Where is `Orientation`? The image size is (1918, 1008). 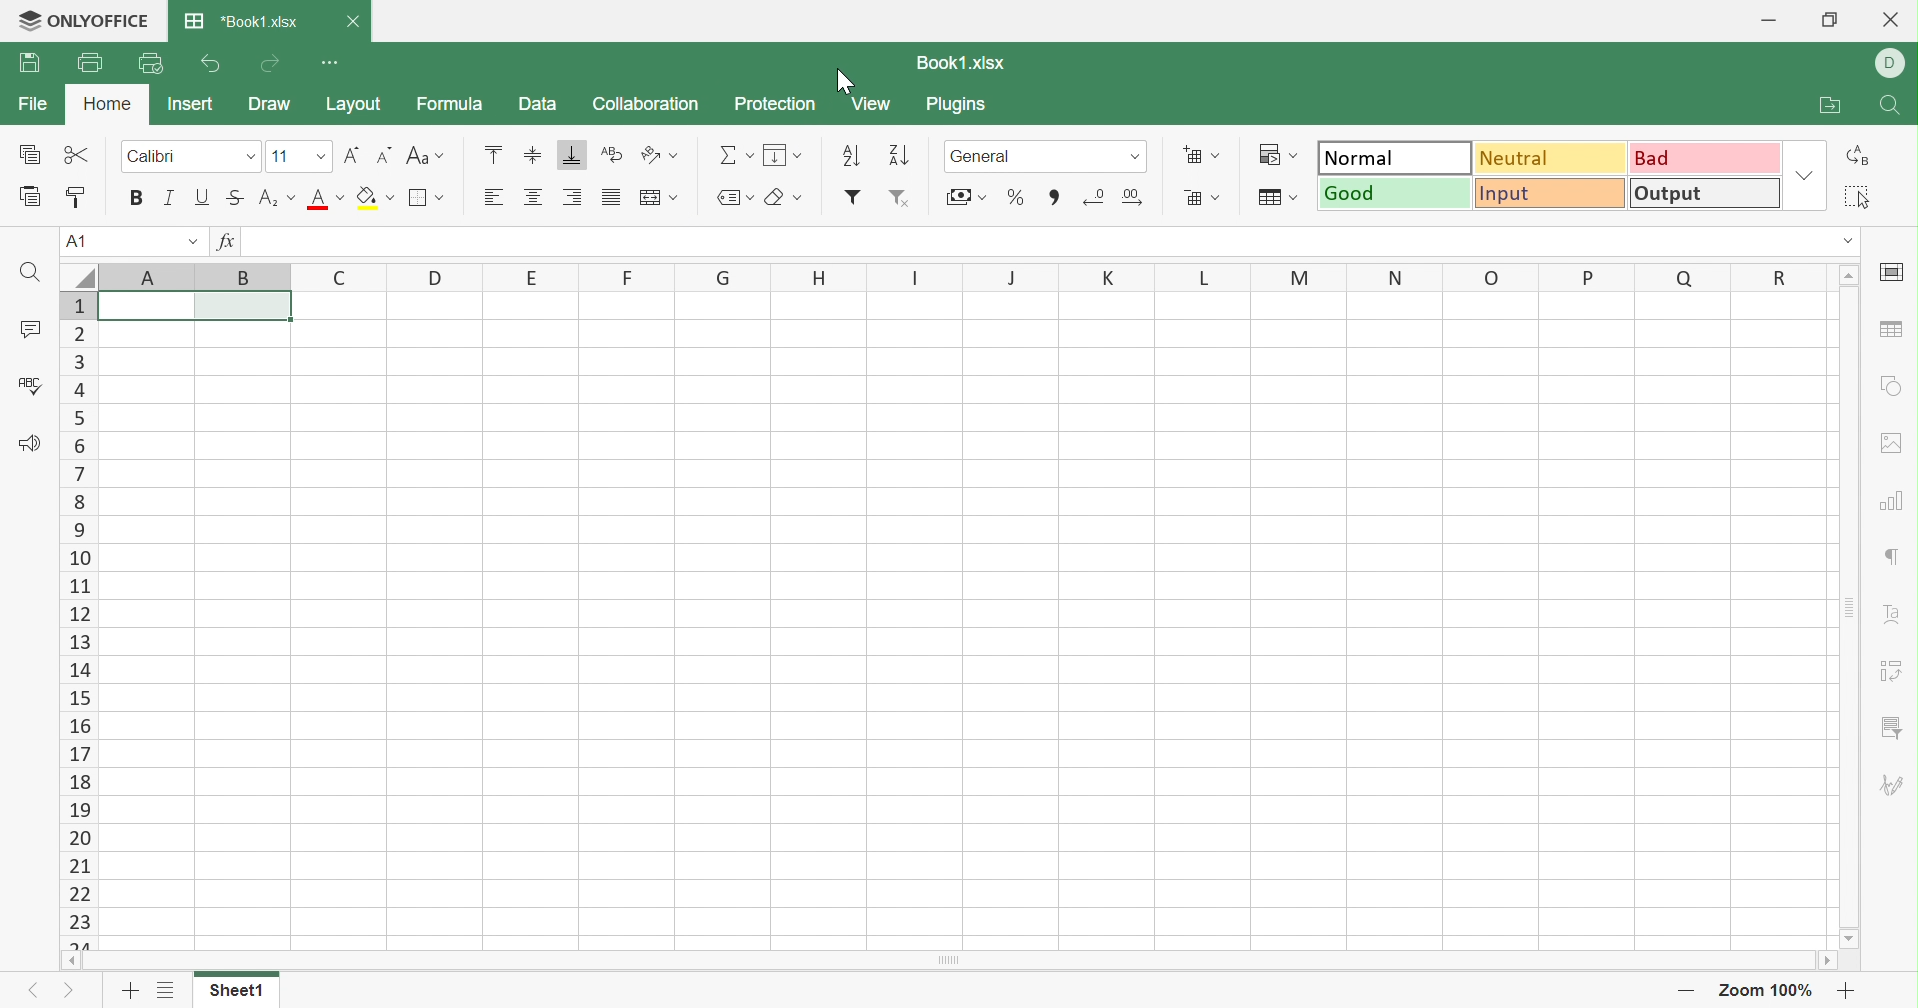
Orientation is located at coordinates (662, 155).